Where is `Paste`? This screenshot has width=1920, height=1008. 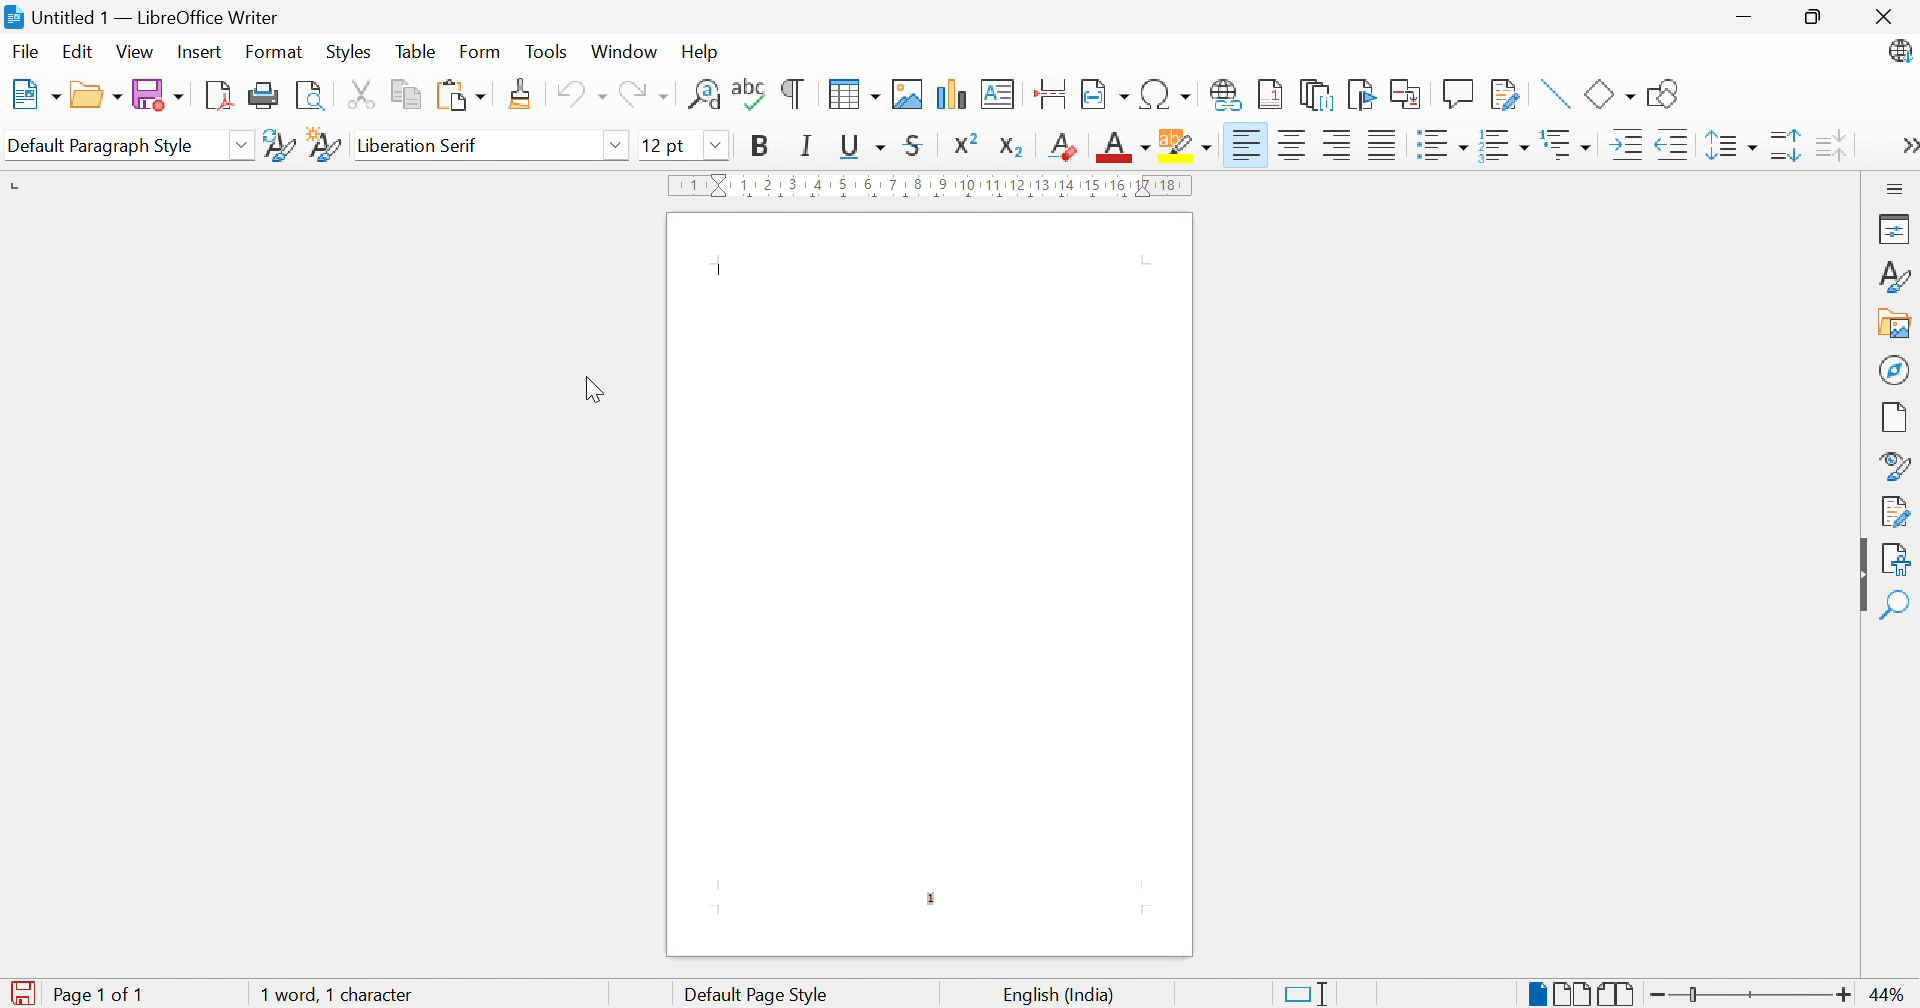
Paste is located at coordinates (466, 96).